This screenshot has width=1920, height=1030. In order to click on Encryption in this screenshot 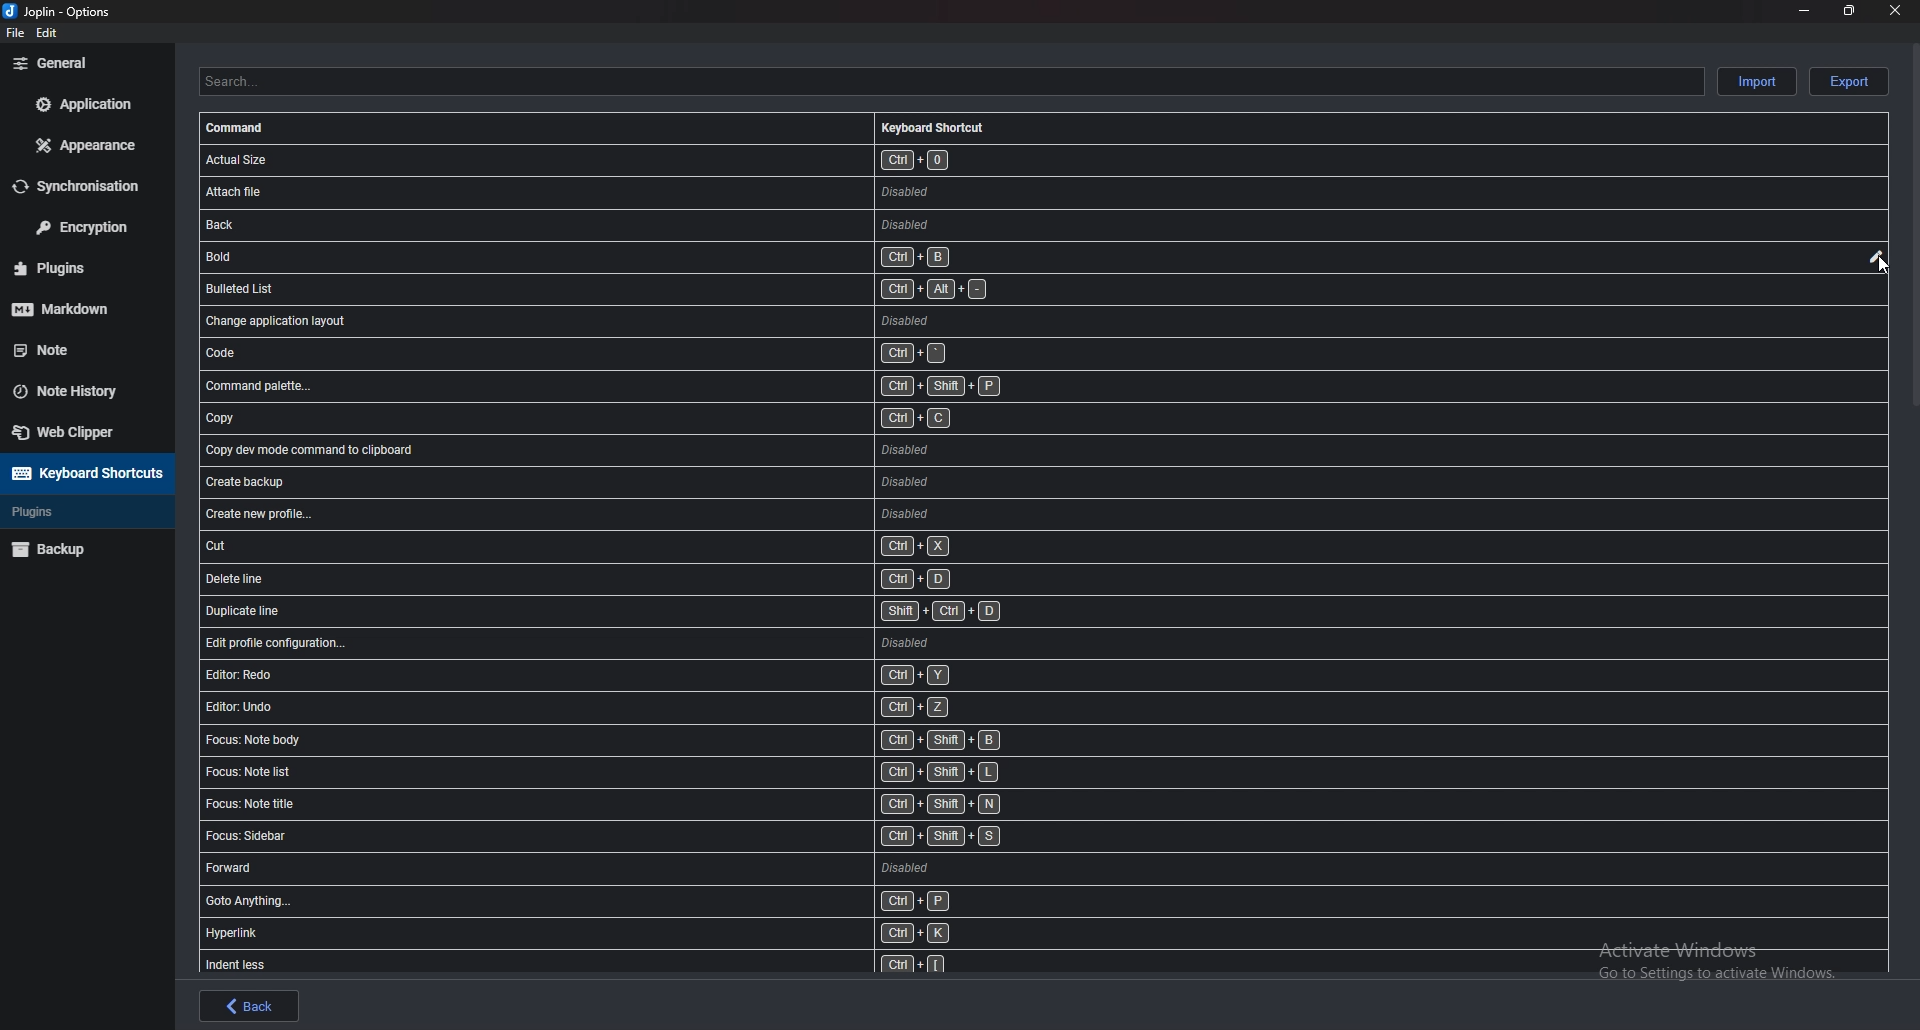, I will do `click(83, 227)`.